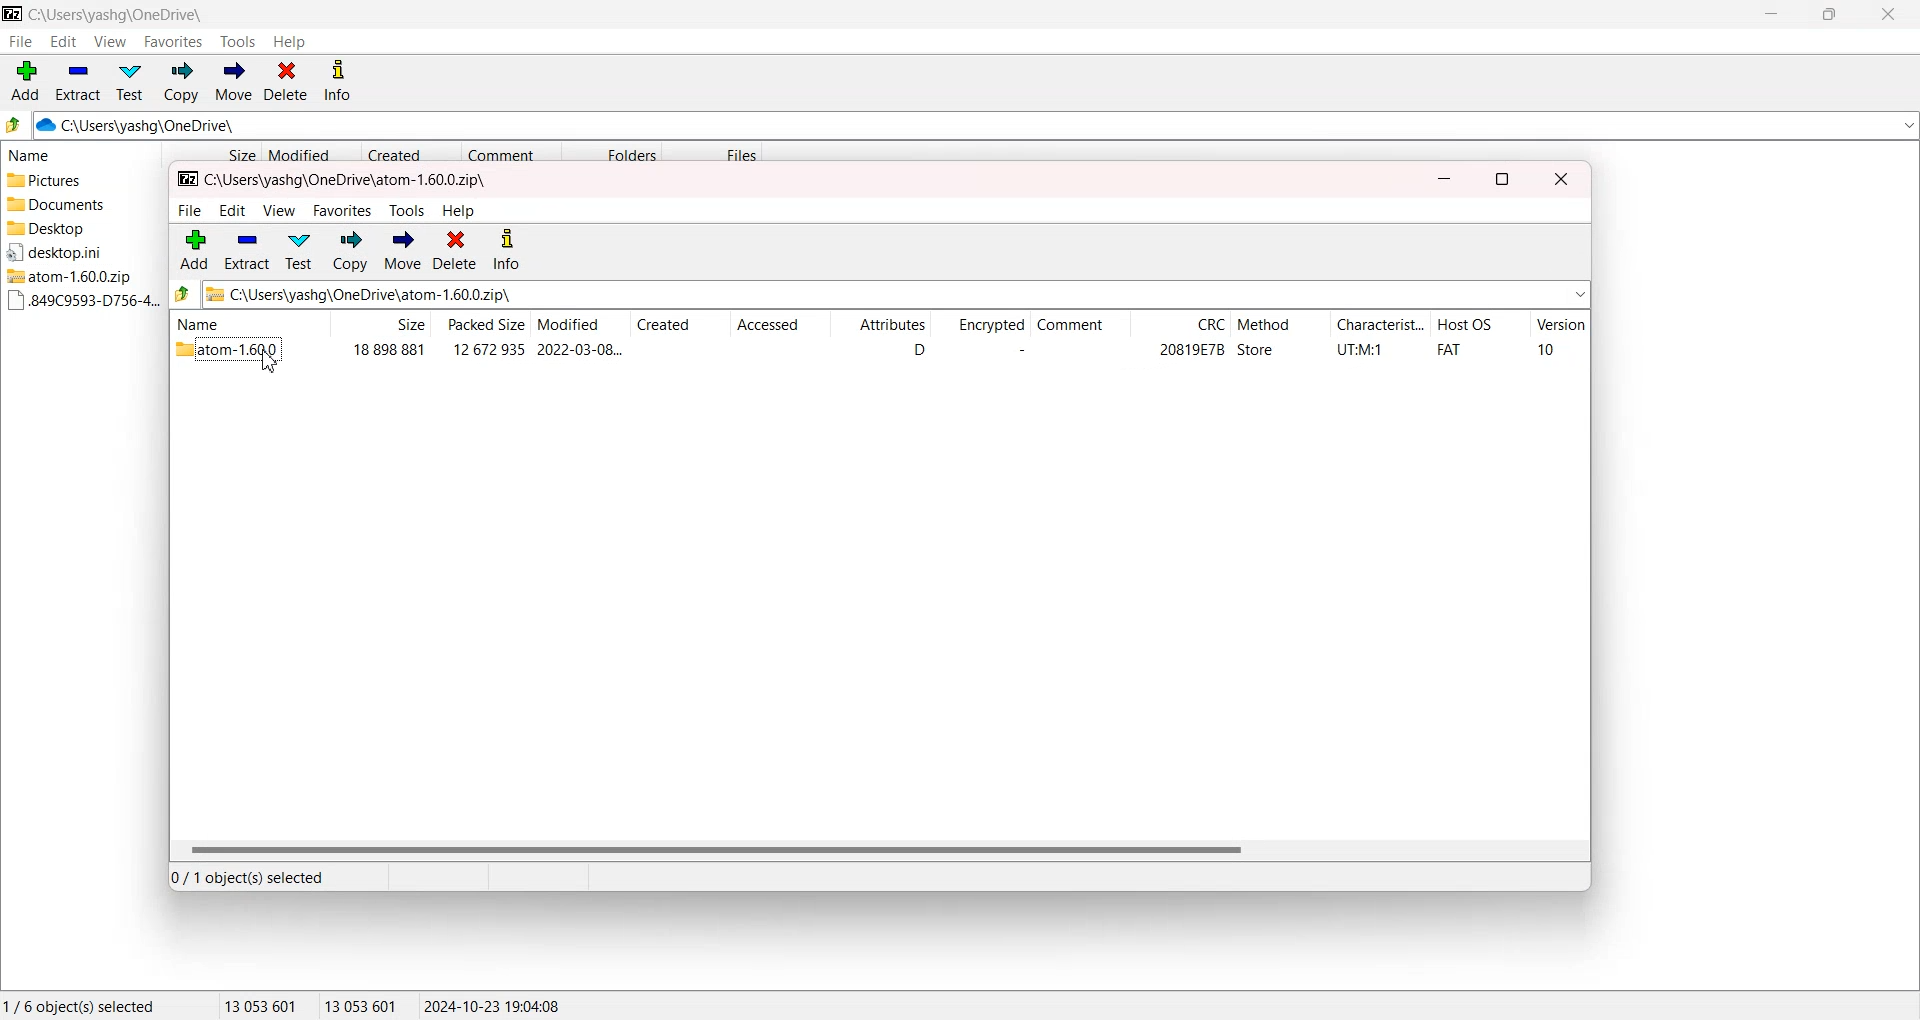 This screenshot has height=1020, width=1920. What do you see at coordinates (109, 41) in the screenshot?
I see `View` at bounding box center [109, 41].